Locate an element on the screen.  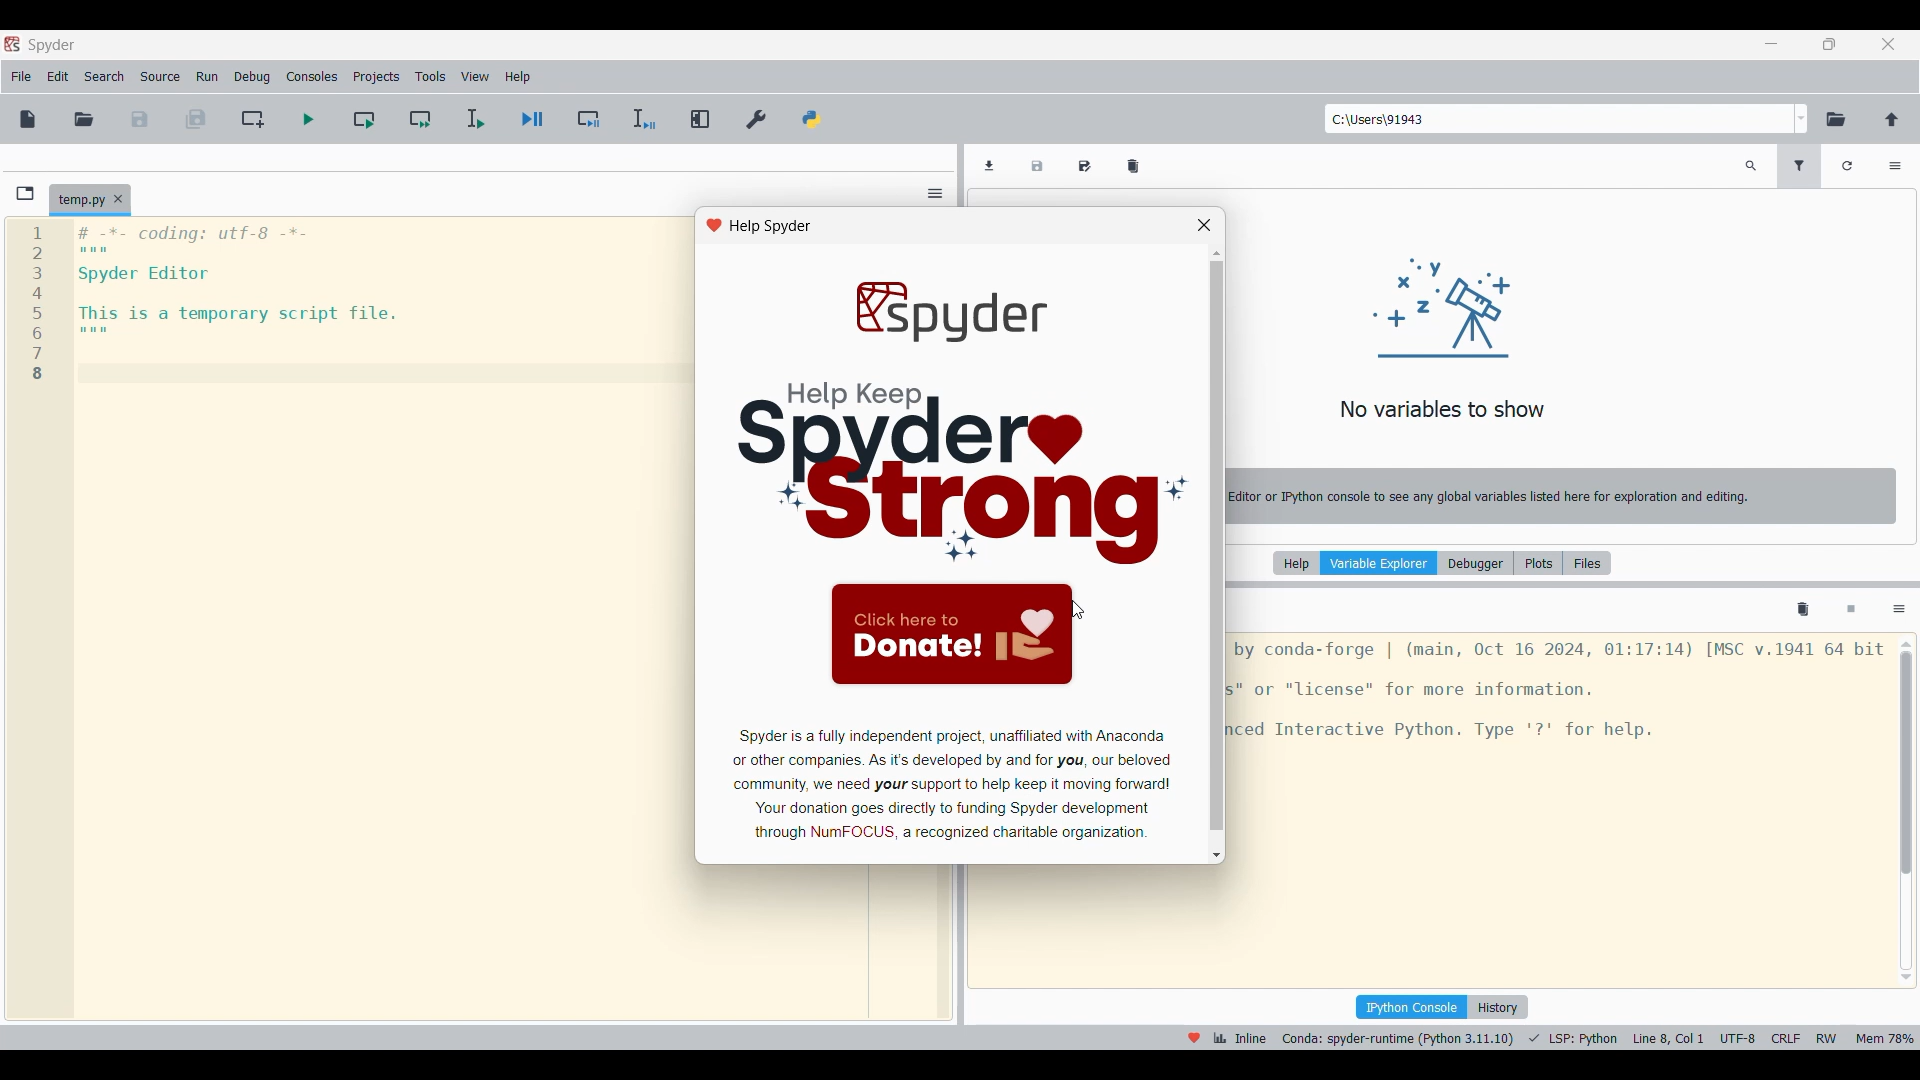
vertical scroll bar is located at coordinates (1218, 555).